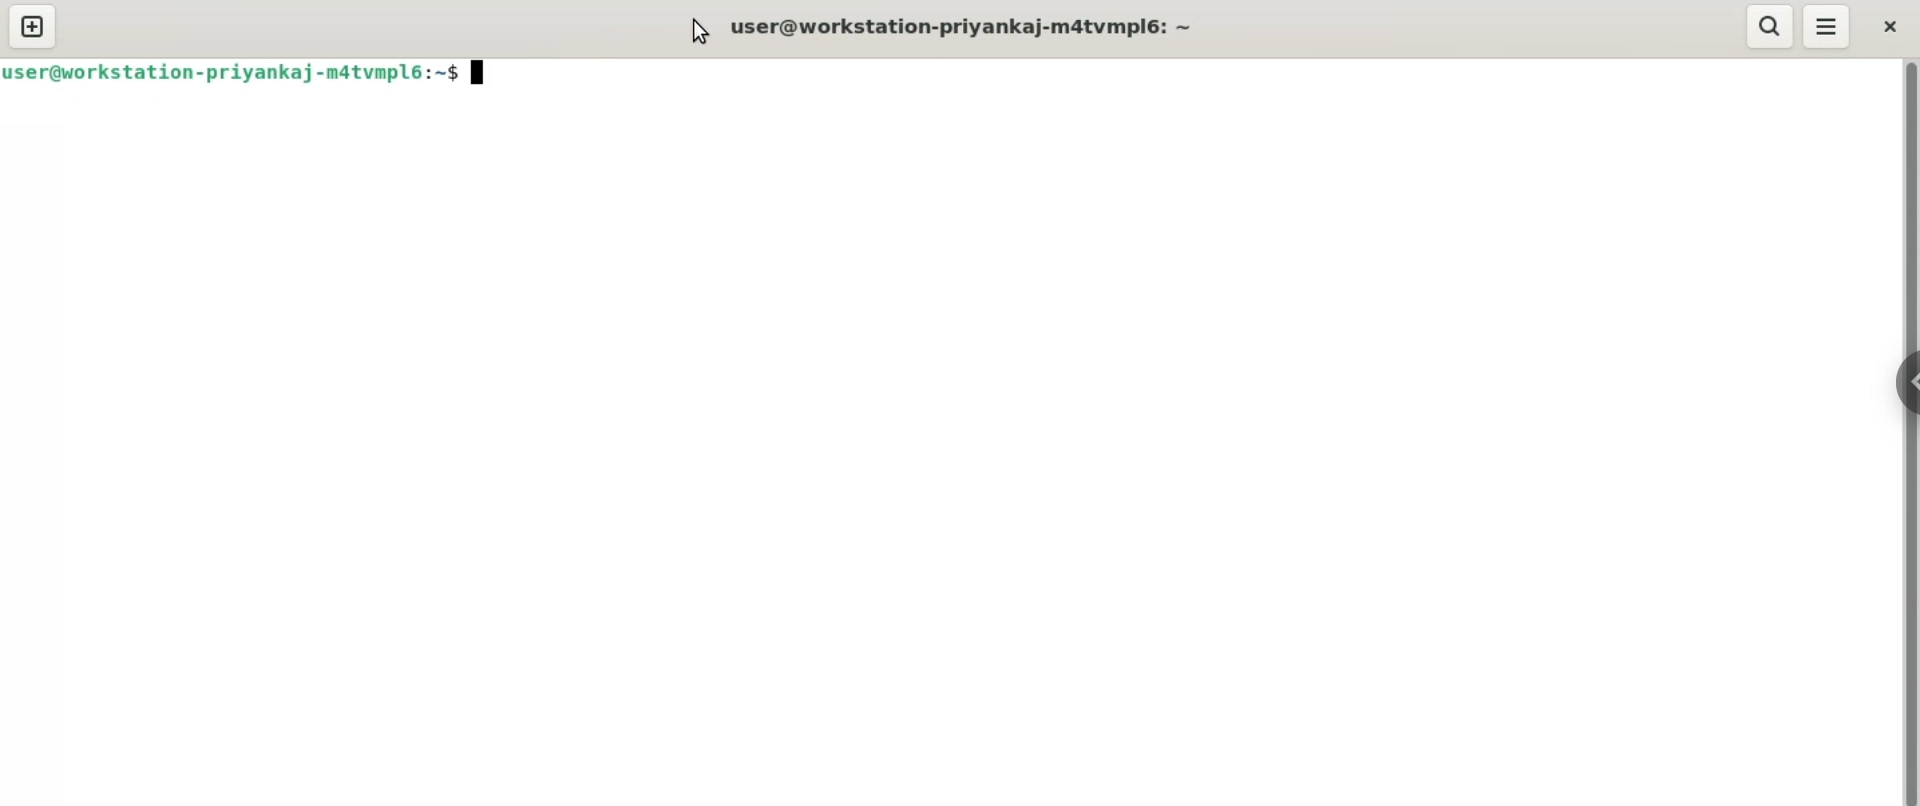 The width and height of the screenshot is (1920, 806). Describe the element at coordinates (699, 31) in the screenshot. I see `cursor` at that location.